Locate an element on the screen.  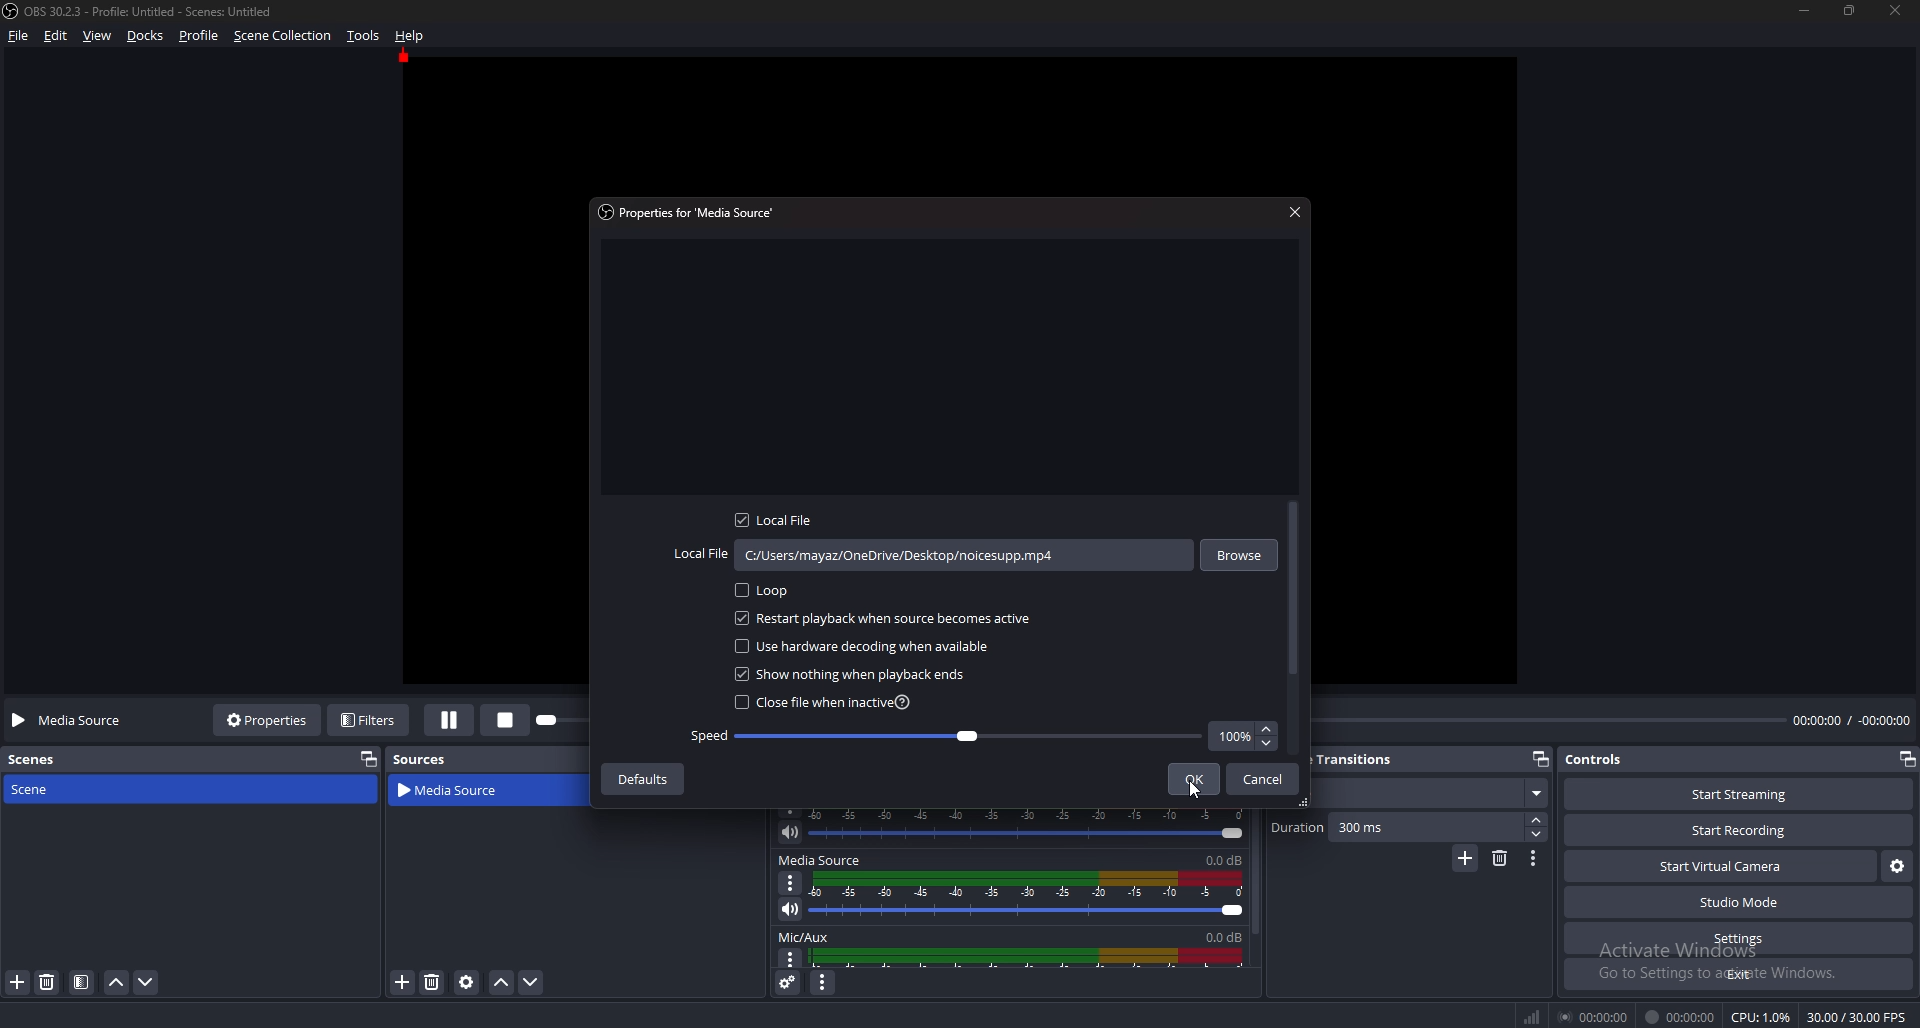
Controls  is located at coordinates (1597, 759).